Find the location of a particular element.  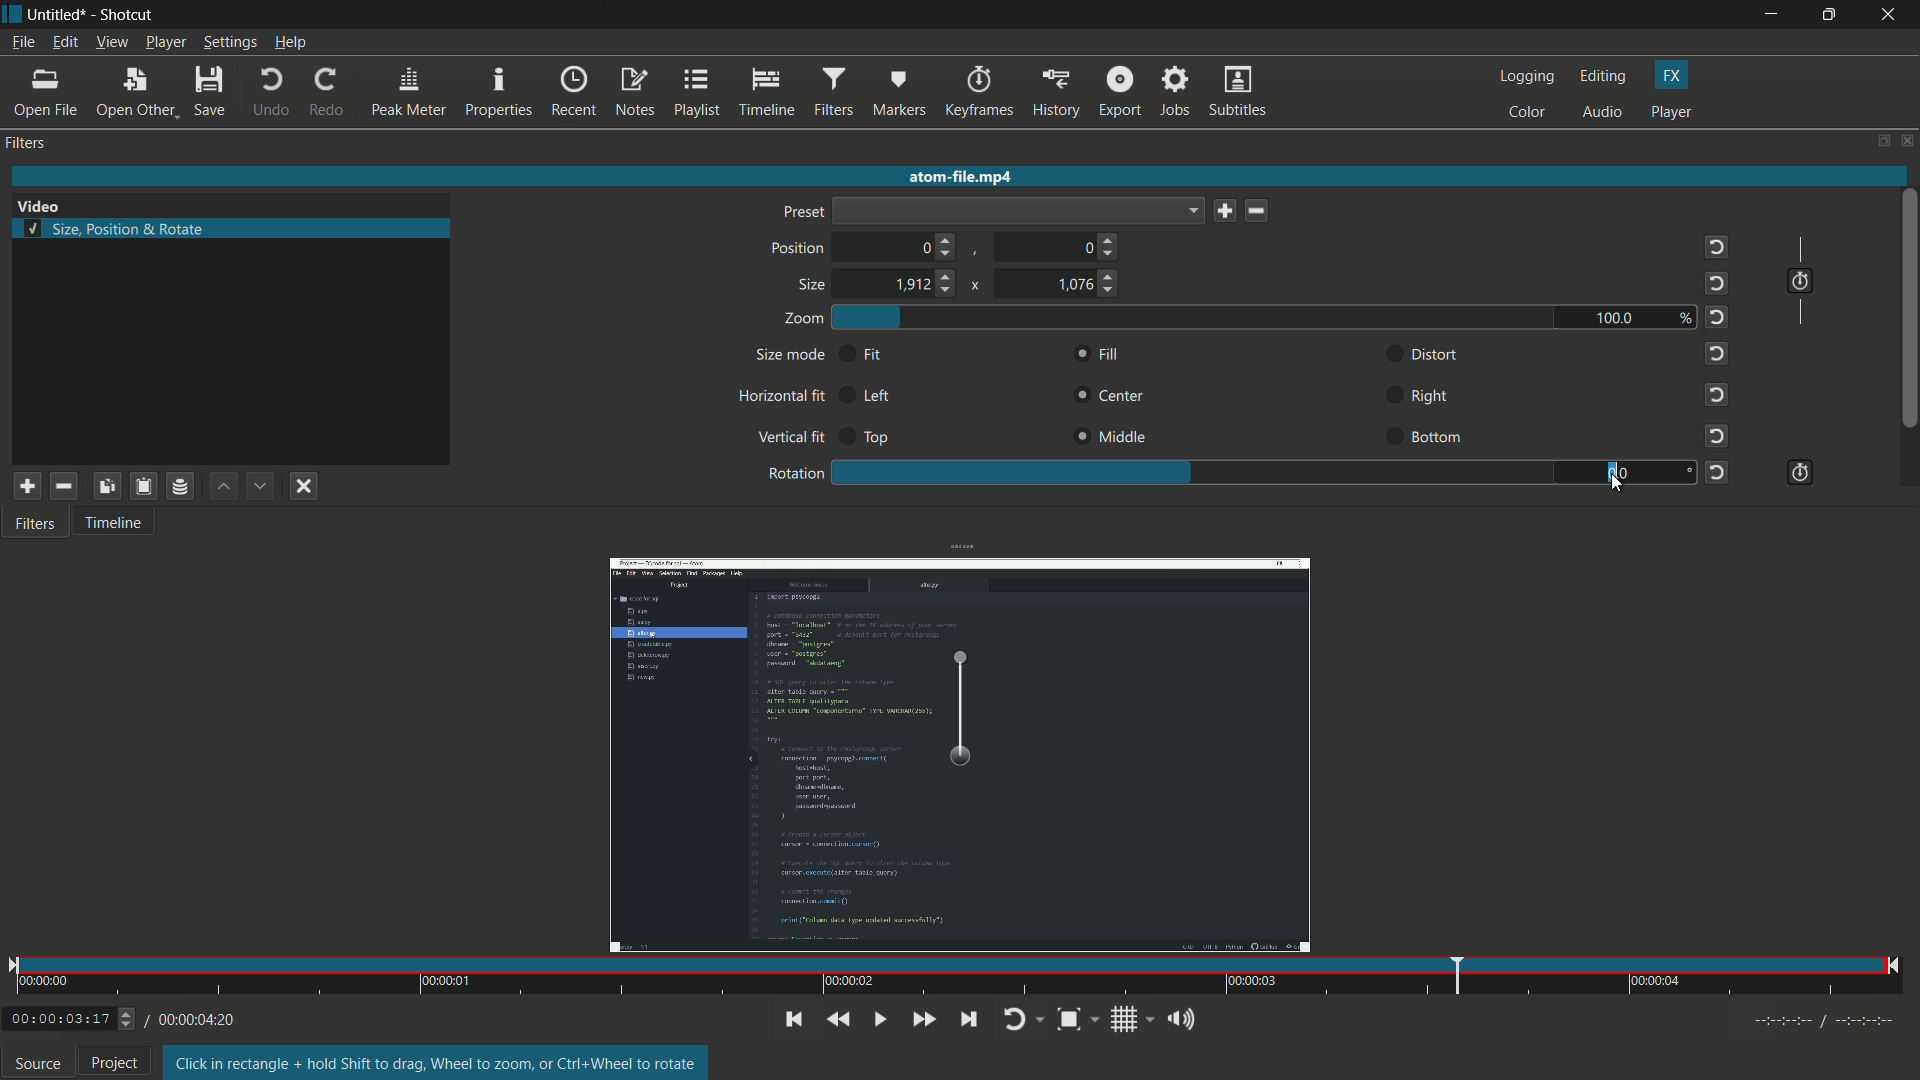

timecodes is located at coordinates (1826, 1023).